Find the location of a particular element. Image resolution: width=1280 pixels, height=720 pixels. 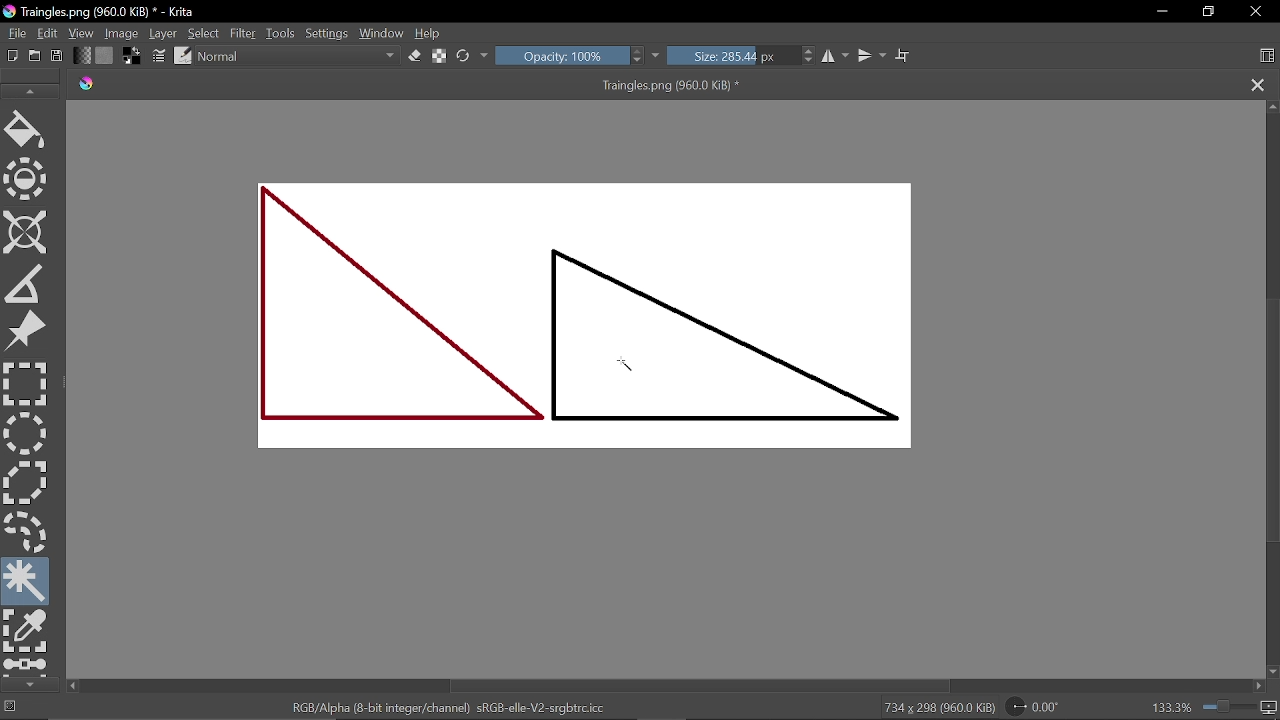

Eraser tool is located at coordinates (416, 55).